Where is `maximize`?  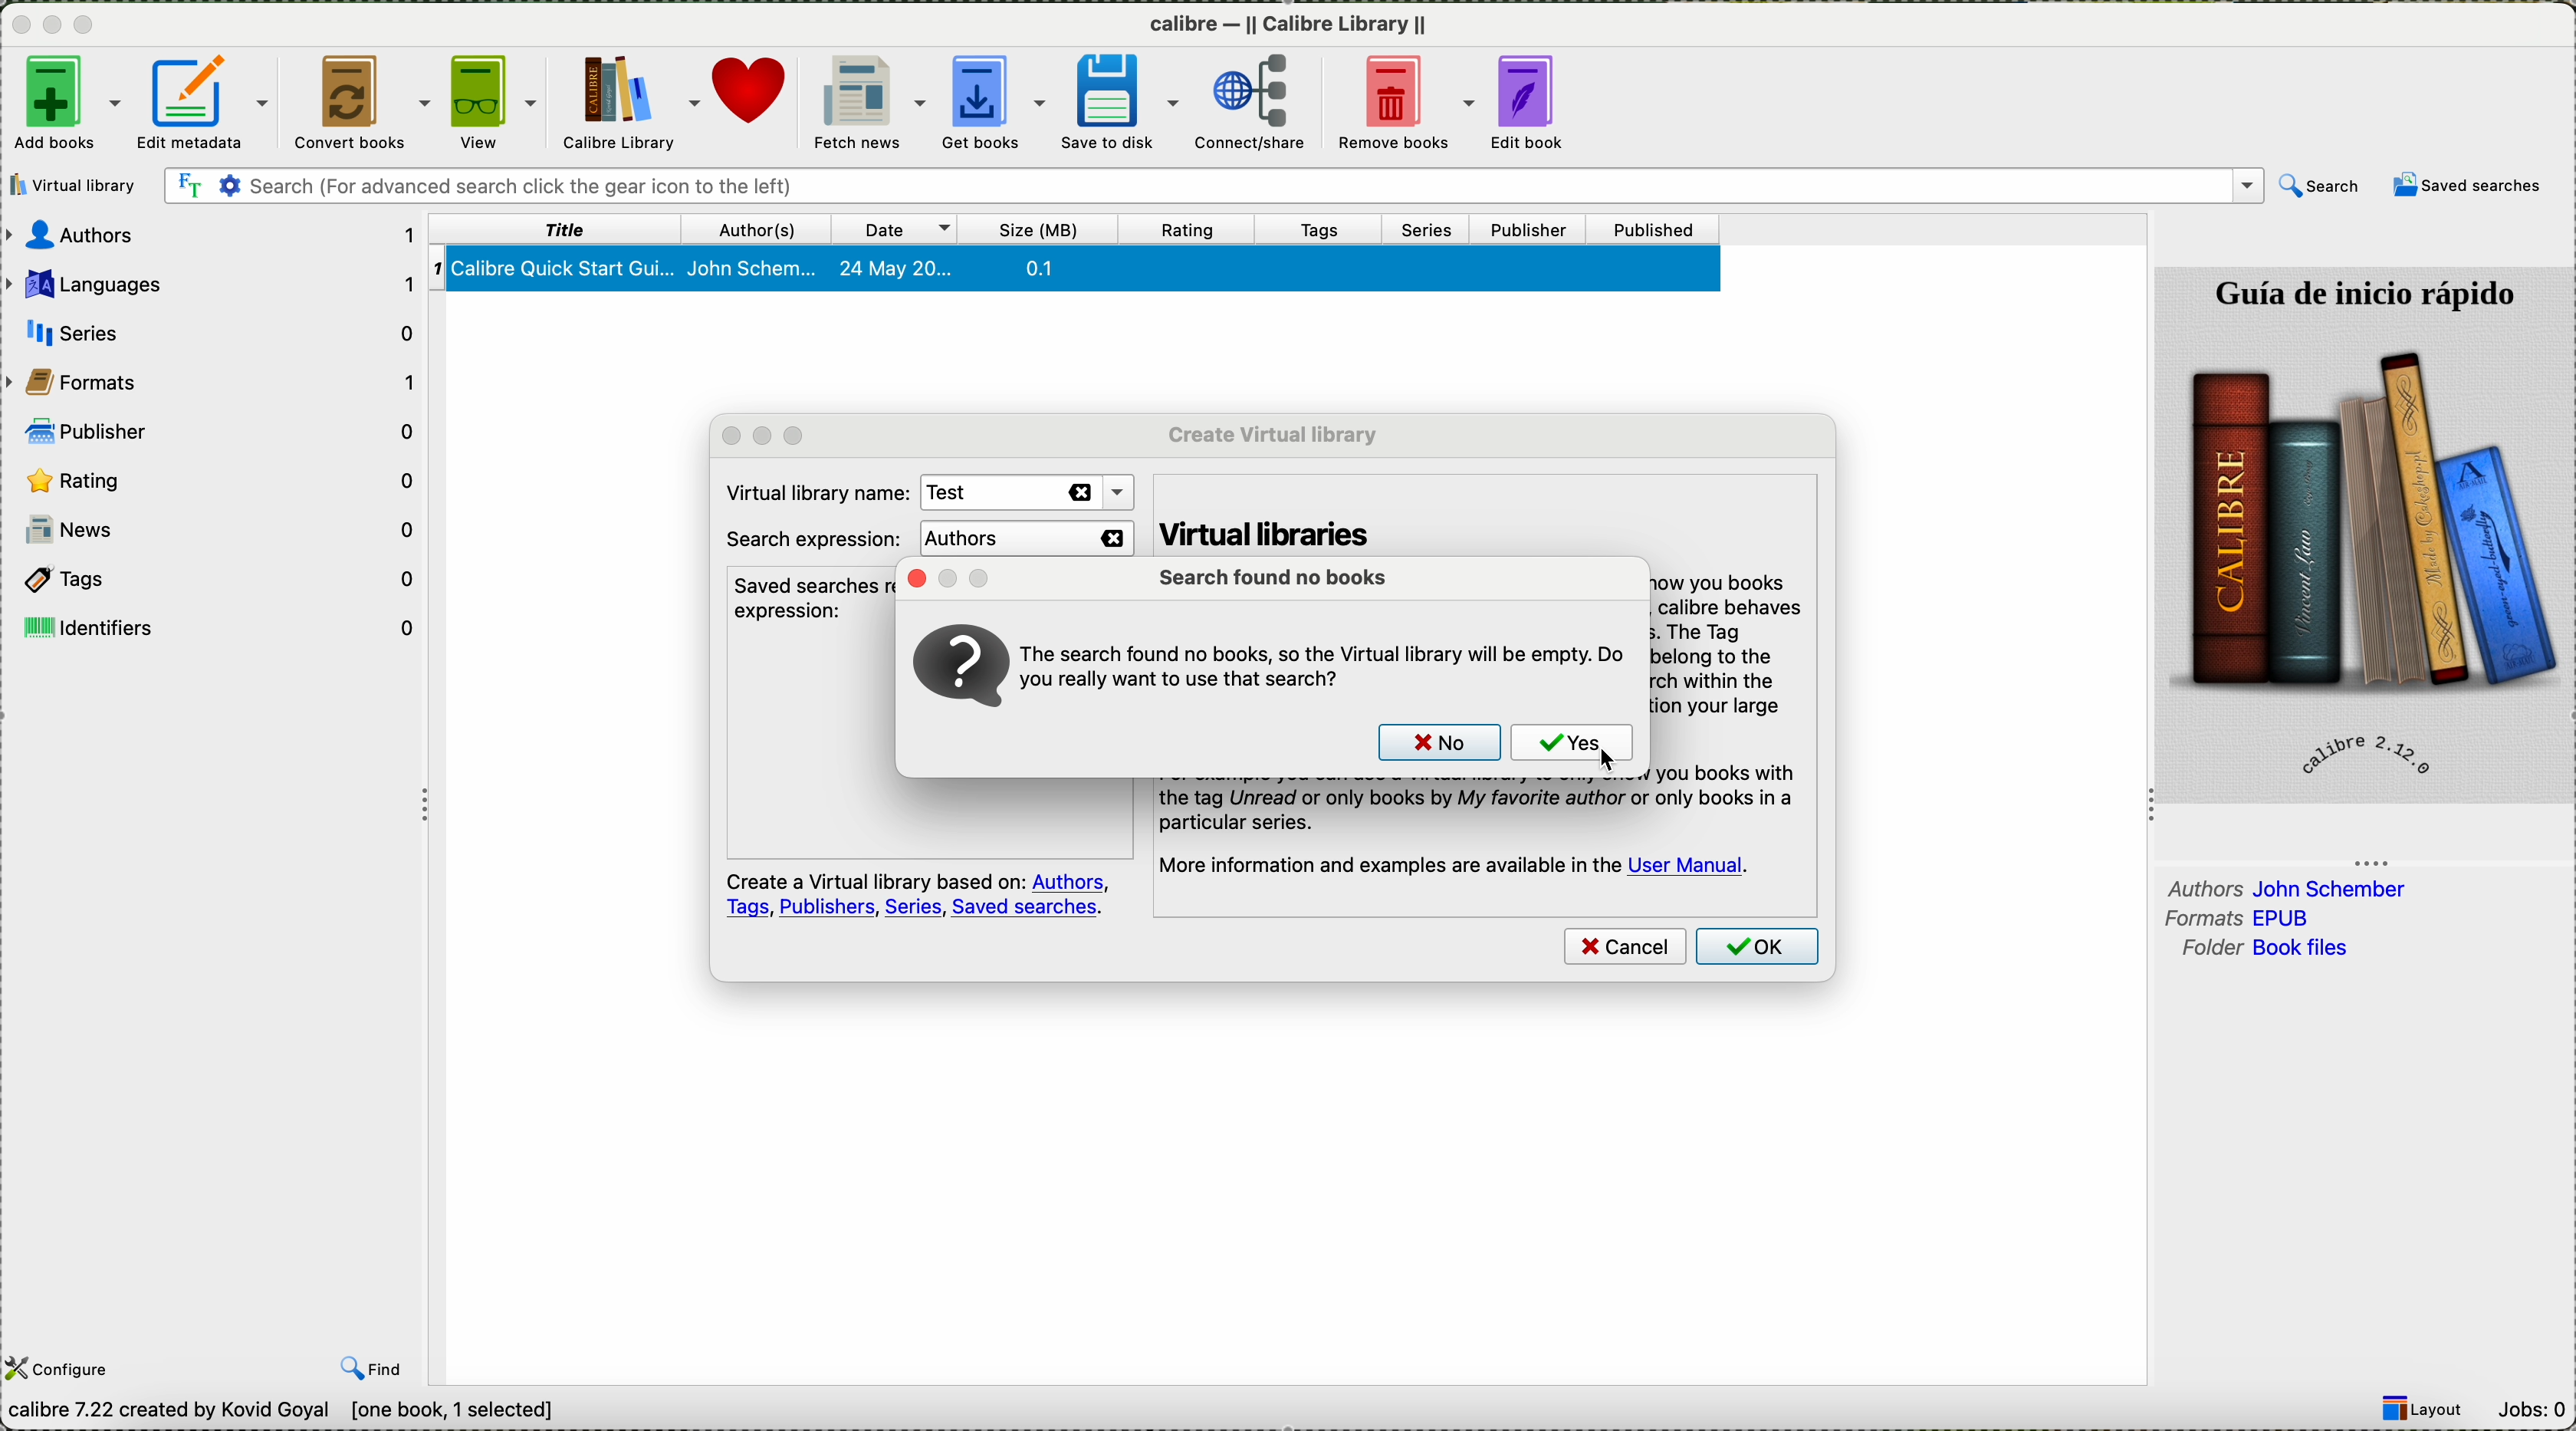 maximize is located at coordinates (985, 576).